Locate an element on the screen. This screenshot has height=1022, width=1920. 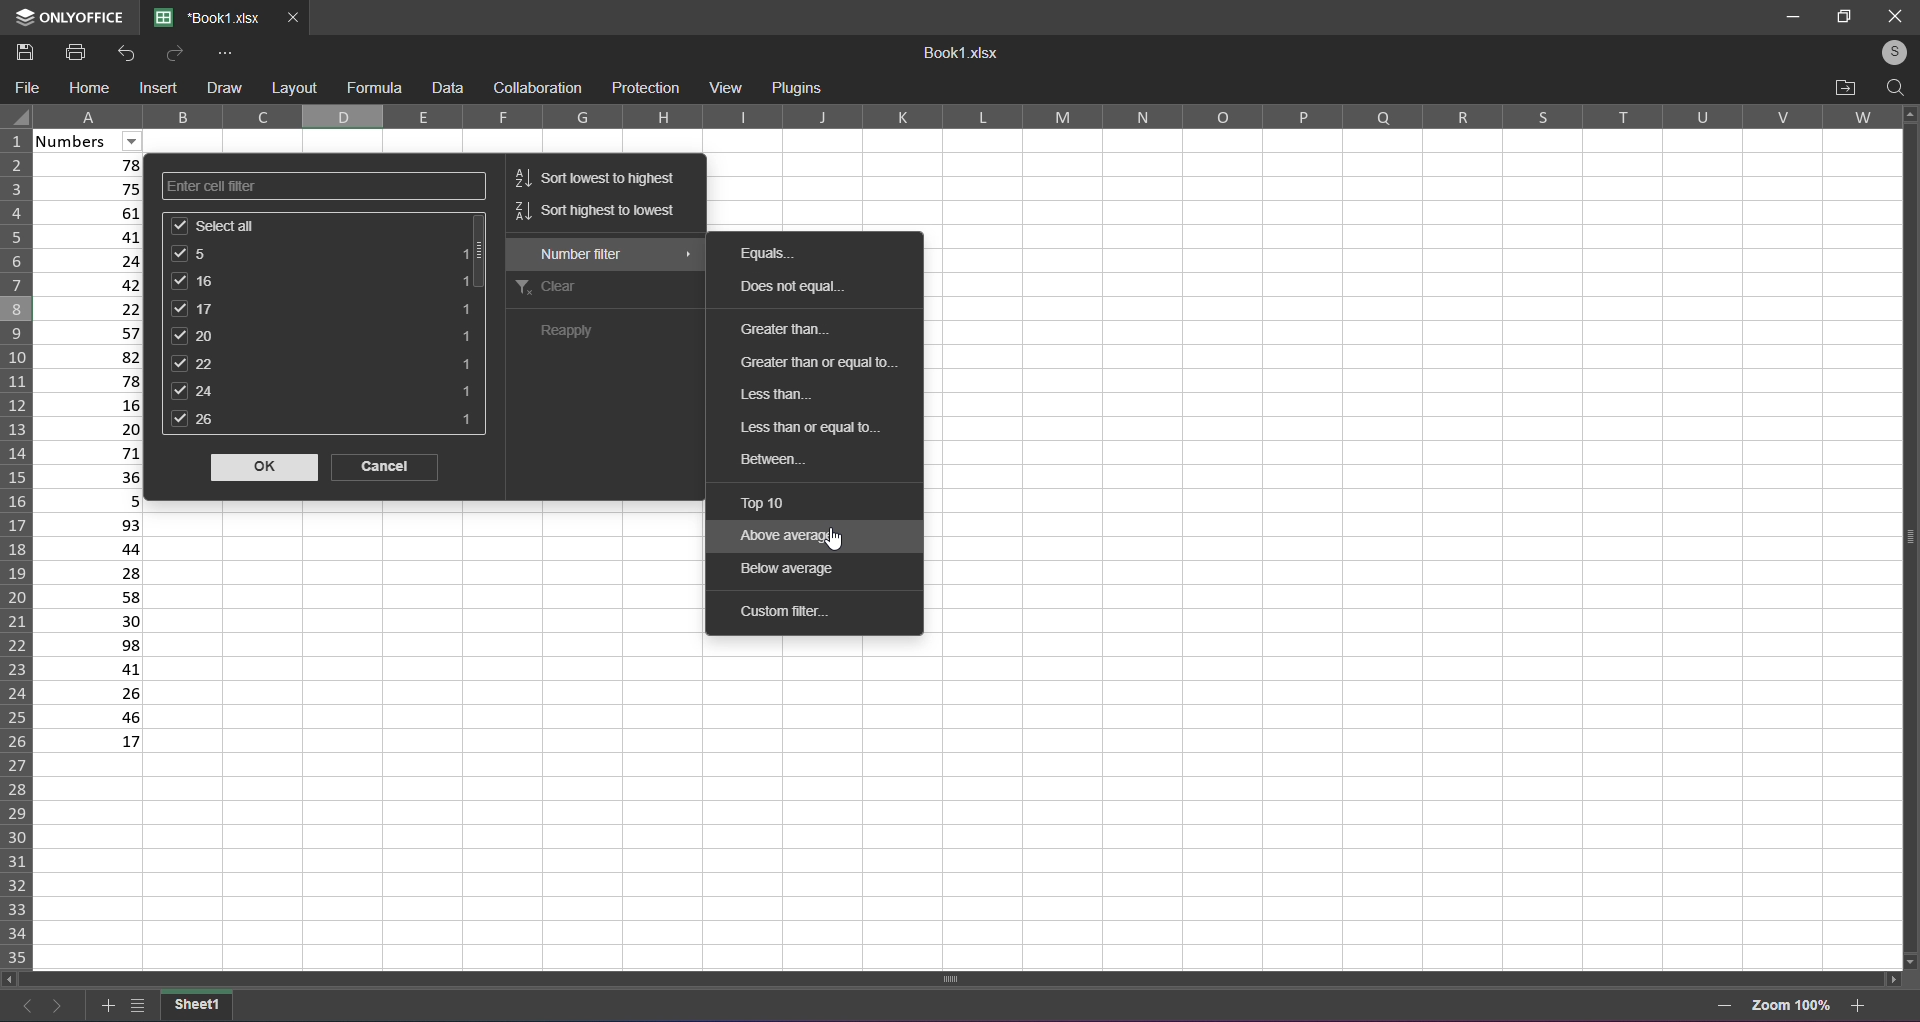
select all is located at coordinates (16, 117).